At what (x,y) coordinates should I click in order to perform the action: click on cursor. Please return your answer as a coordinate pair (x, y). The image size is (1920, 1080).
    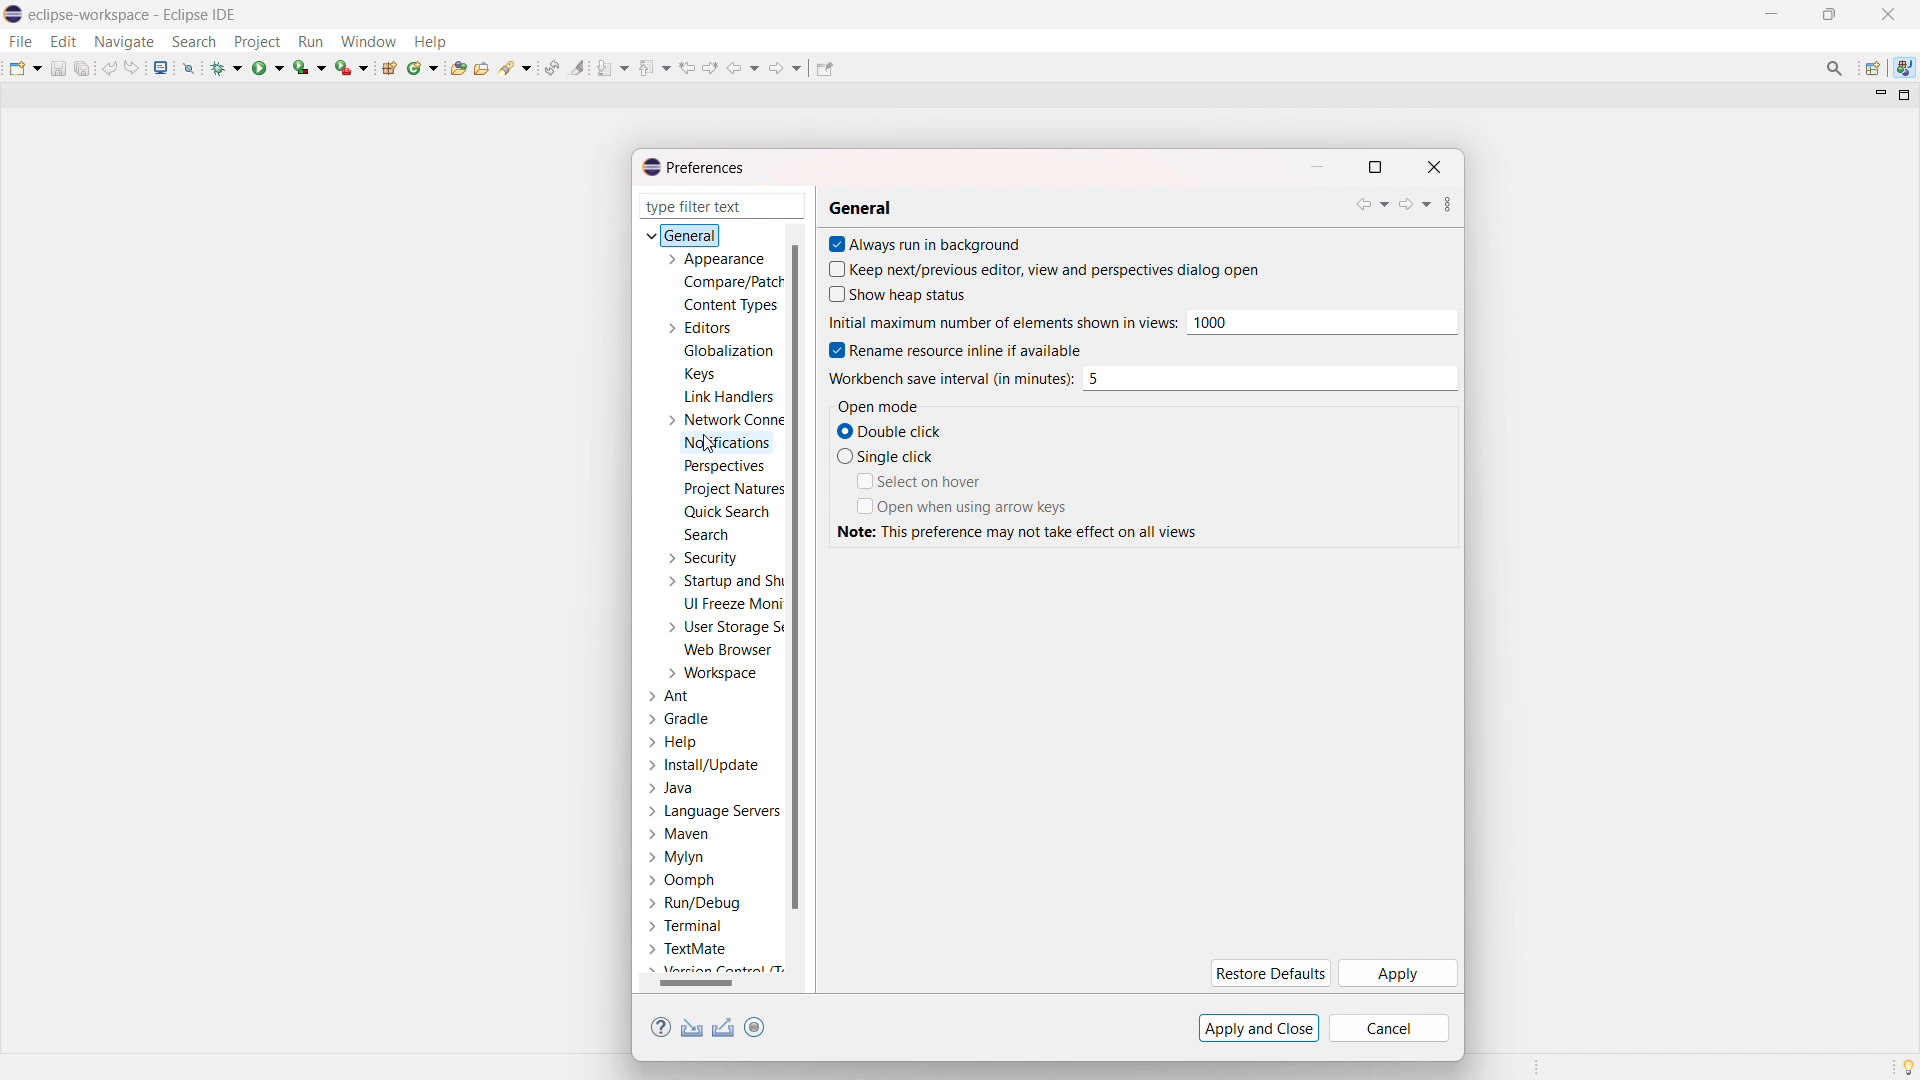
    Looking at the image, I should click on (948, 378).